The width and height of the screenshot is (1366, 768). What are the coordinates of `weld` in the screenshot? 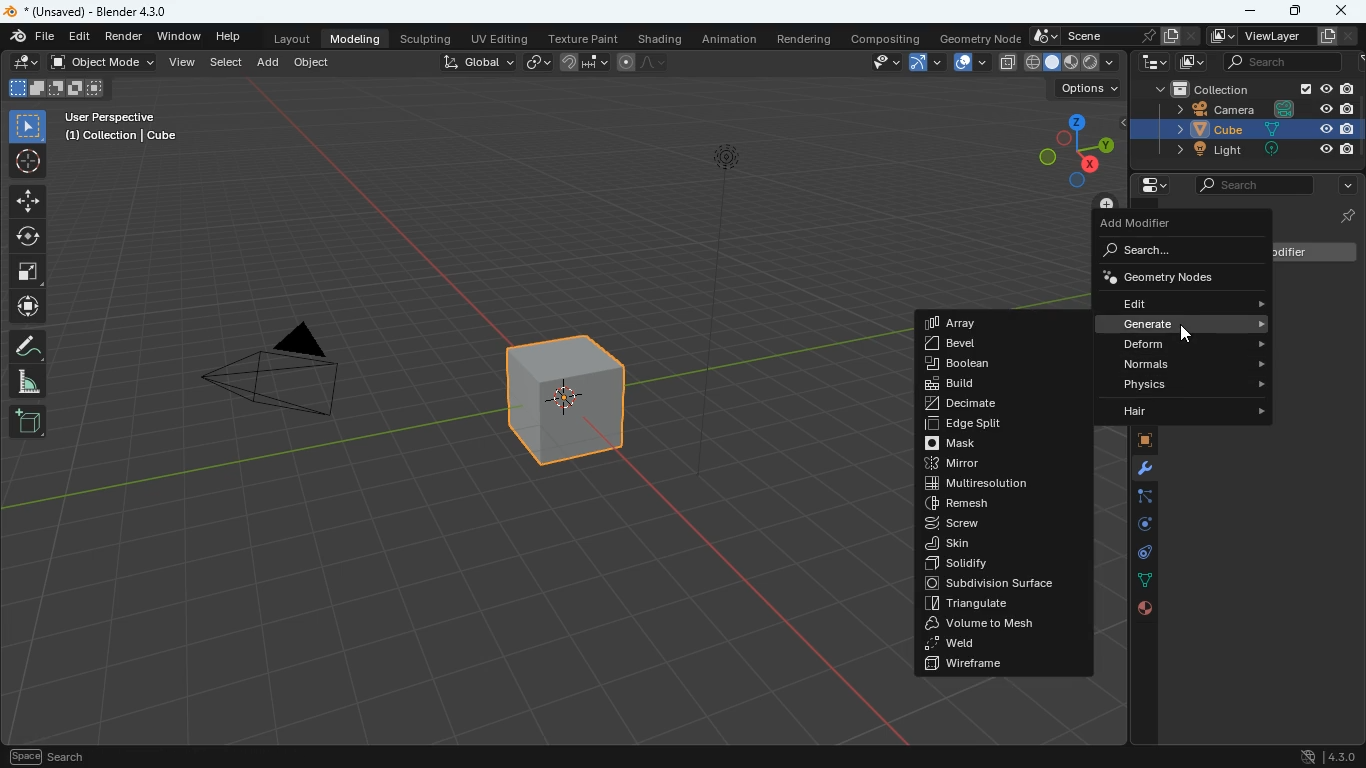 It's located at (1001, 643).